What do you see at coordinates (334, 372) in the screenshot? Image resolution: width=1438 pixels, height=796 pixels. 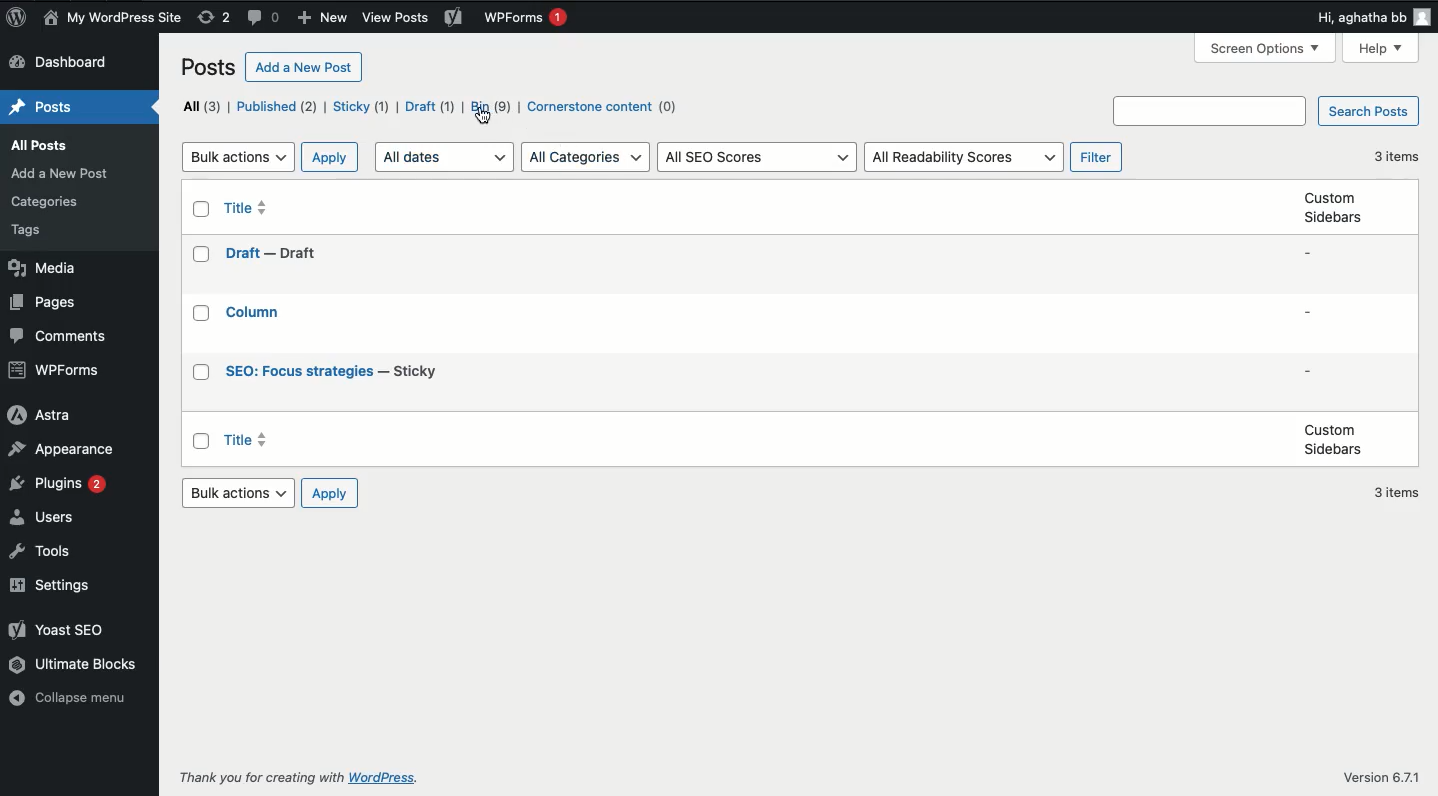 I see `Title` at bounding box center [334, 372].